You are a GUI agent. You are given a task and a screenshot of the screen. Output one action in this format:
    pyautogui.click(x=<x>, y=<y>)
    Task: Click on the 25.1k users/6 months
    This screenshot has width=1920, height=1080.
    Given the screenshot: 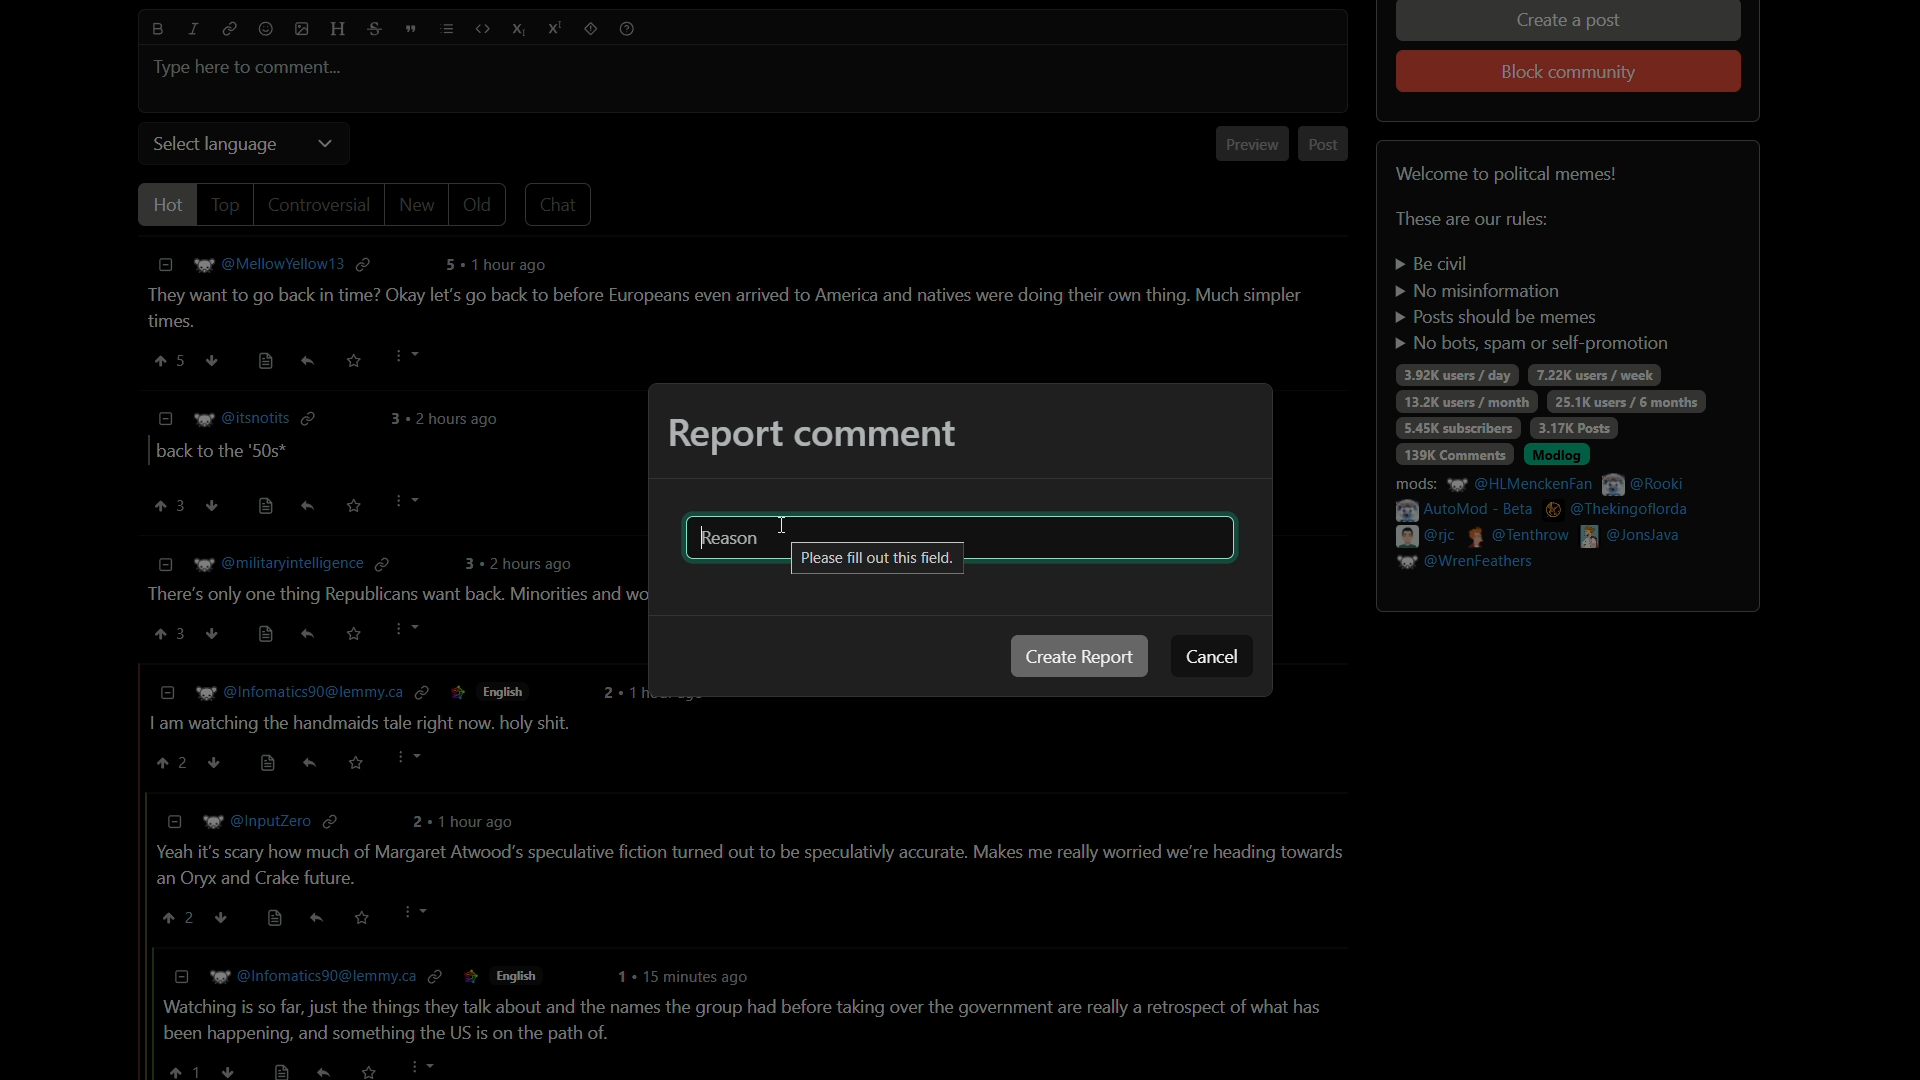 What is the action you would take?
    pyautogui.click(x=1627, y=403)
    